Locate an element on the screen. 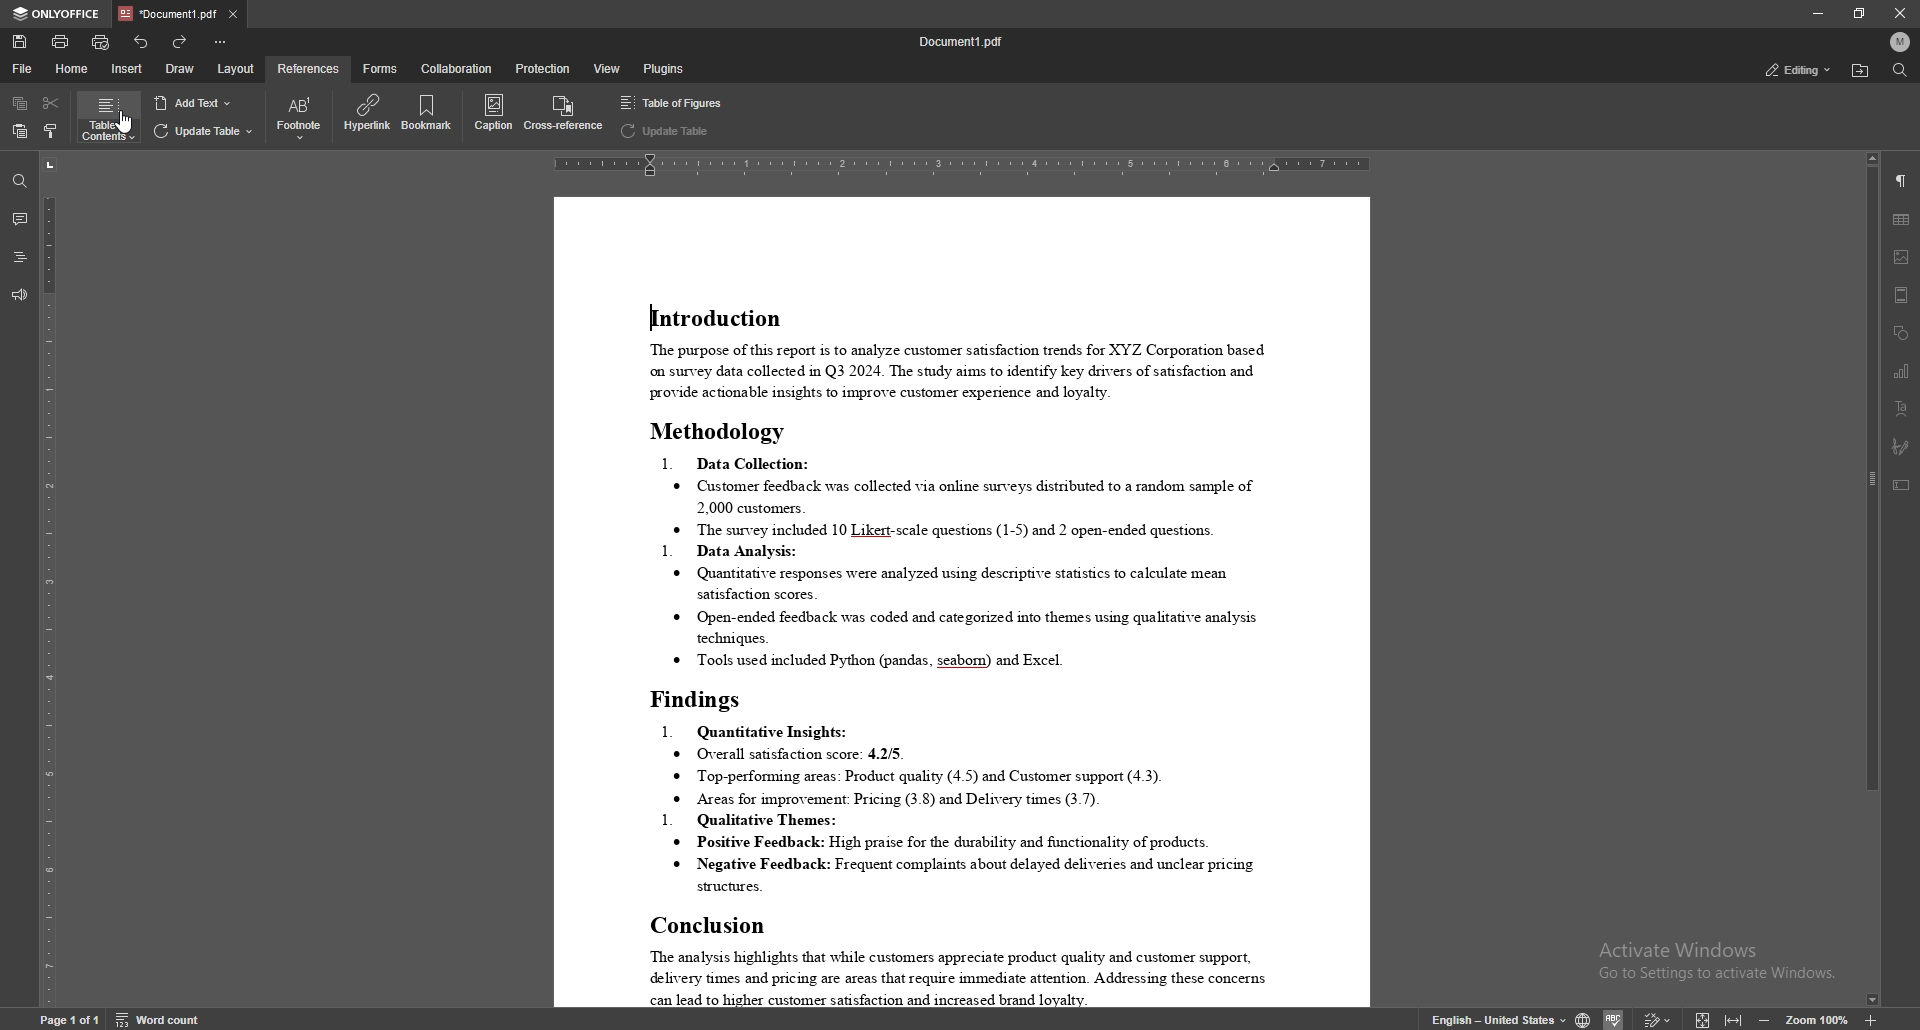 The height and width of the screenshot is (1030, 1920). table of figures is located at coordinates (671, 102).